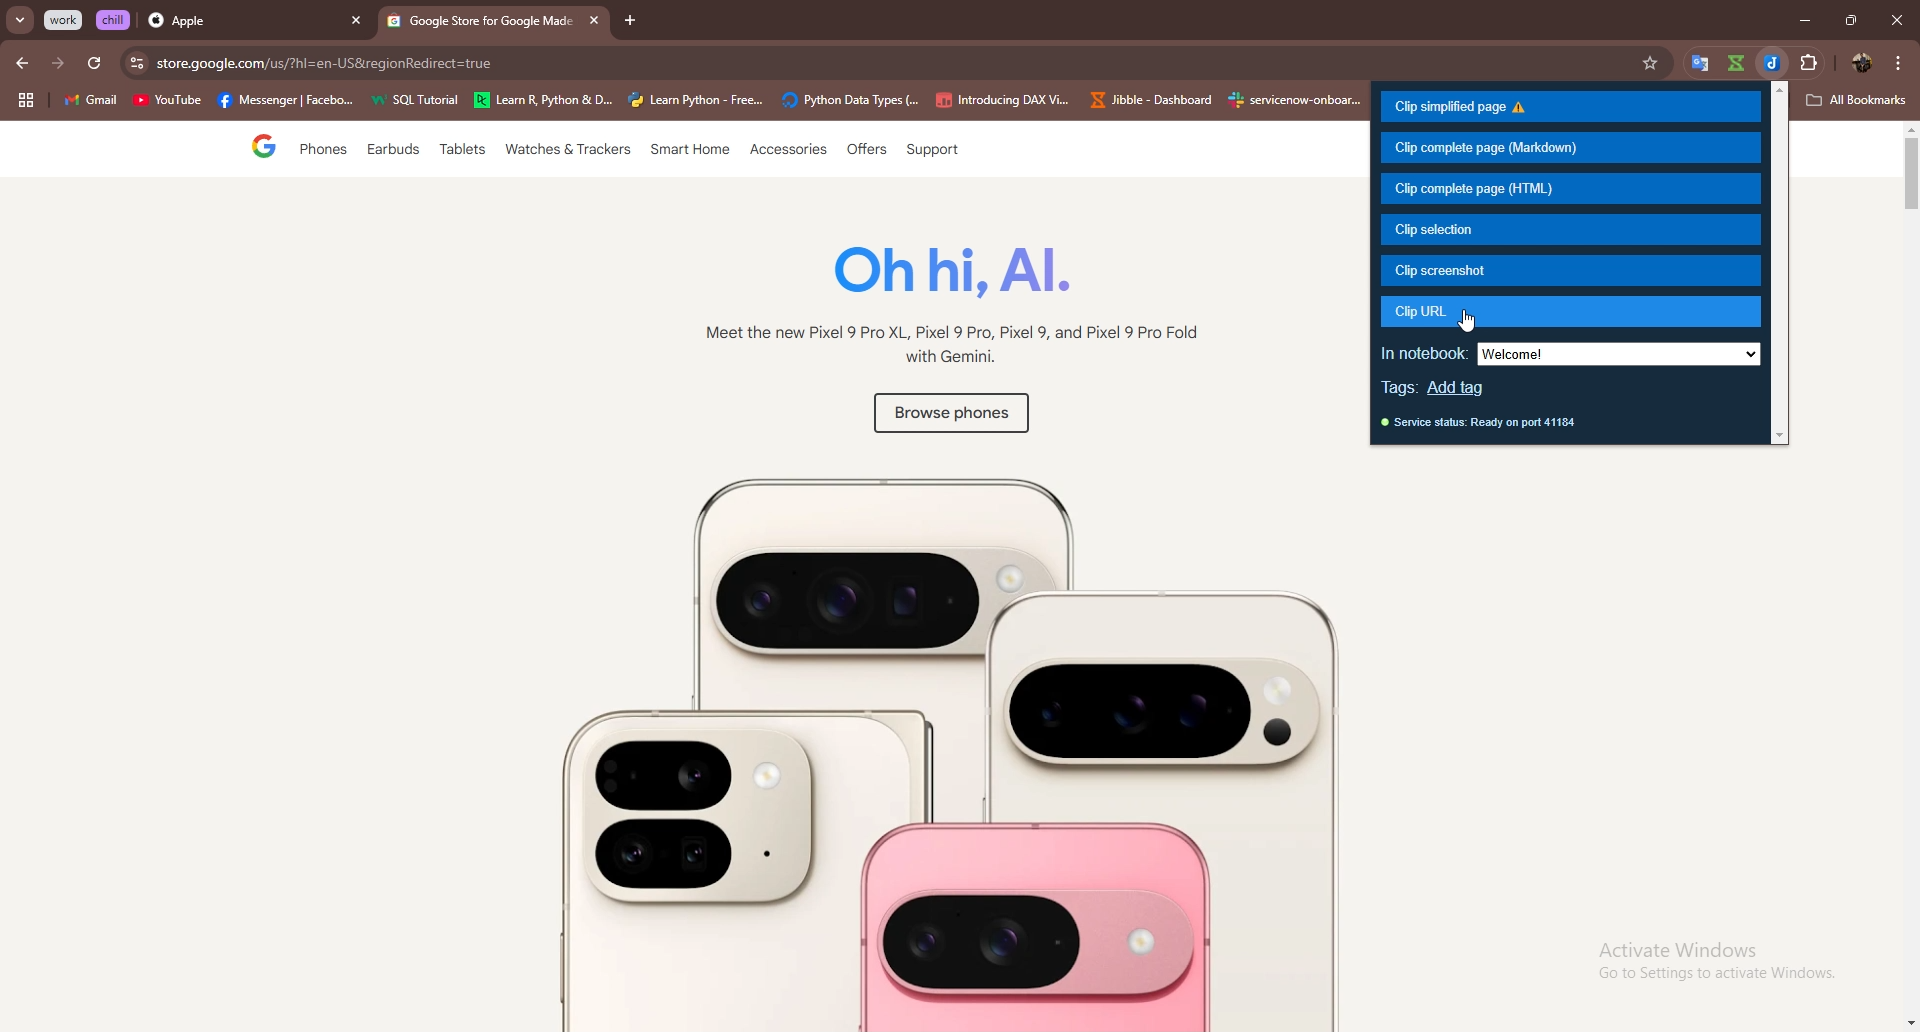 This screenshot has height=1032, width=1920. What do you see at coordinates (1908, 578) in the screenshot?
I see `scroll bar` at bounding box center [1908, 578].